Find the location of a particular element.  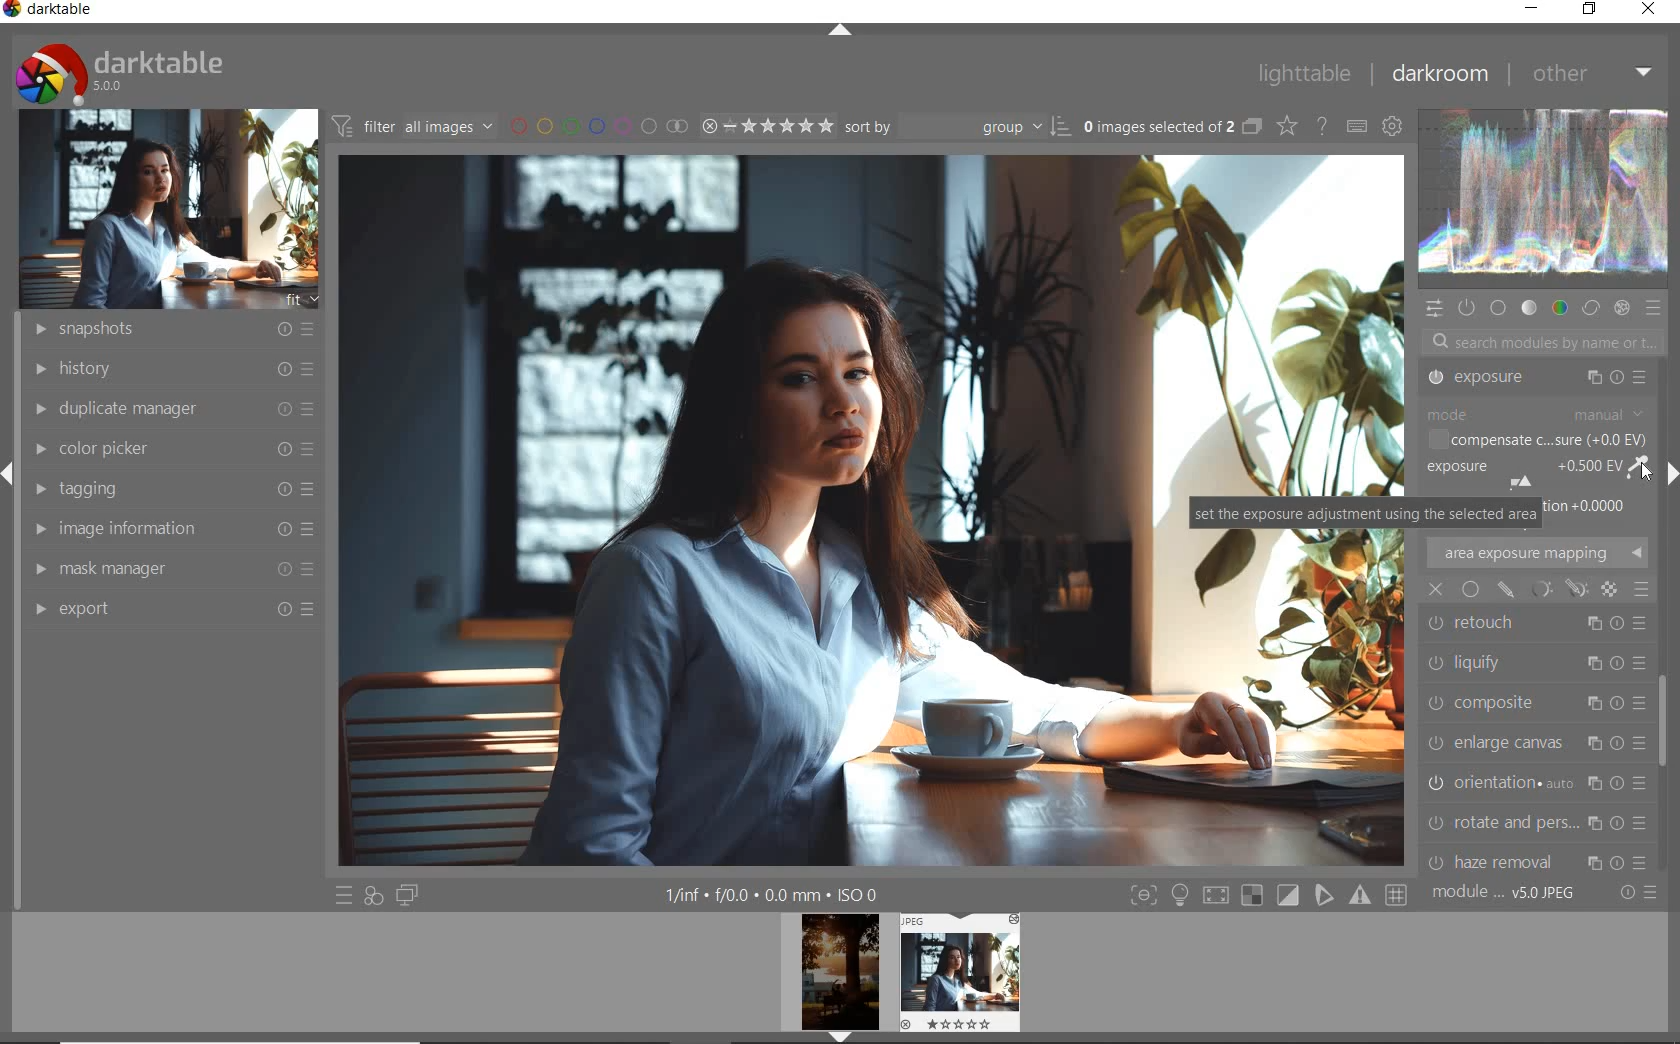

SHOW GLOBAL PREFERENCE is located at coordinates (1394, 126).